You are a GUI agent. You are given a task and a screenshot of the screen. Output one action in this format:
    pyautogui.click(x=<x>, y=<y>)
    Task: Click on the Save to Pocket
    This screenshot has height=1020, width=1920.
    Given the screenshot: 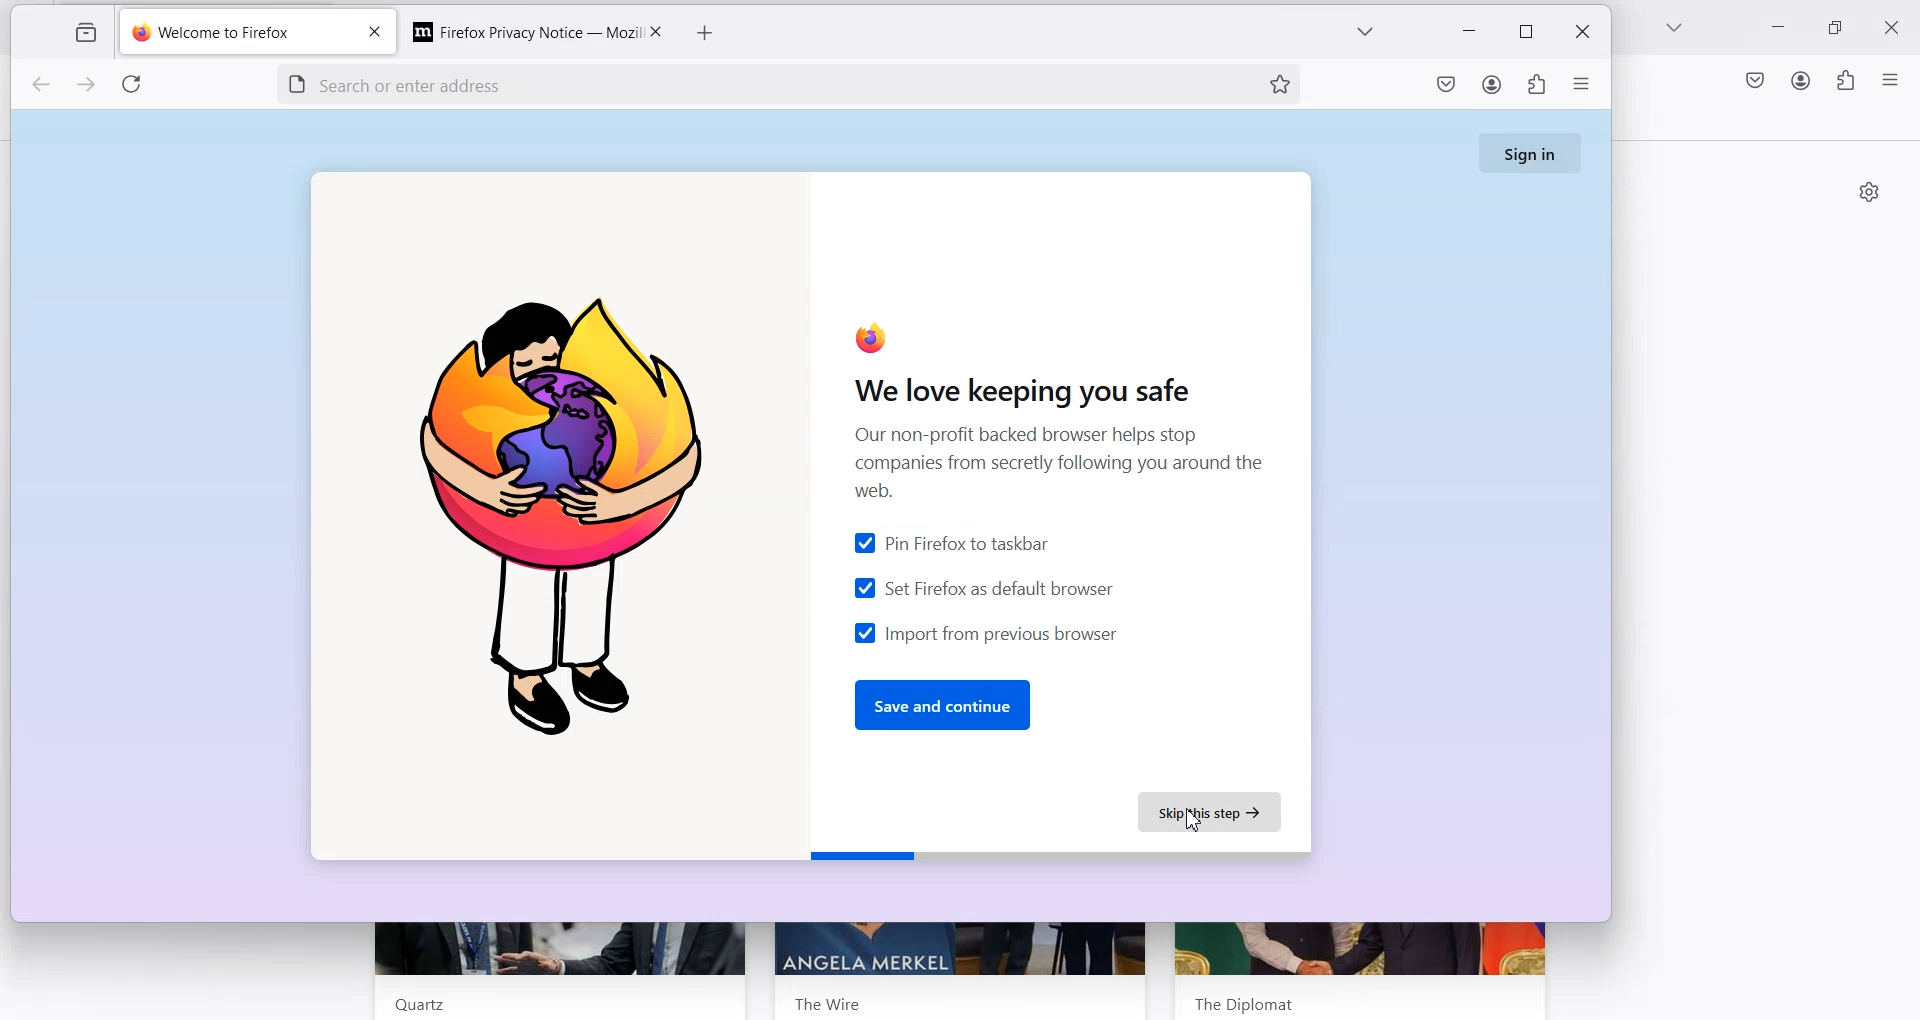 What is the action you would take?
    pyautogui.click(x=1753, y=80)
    